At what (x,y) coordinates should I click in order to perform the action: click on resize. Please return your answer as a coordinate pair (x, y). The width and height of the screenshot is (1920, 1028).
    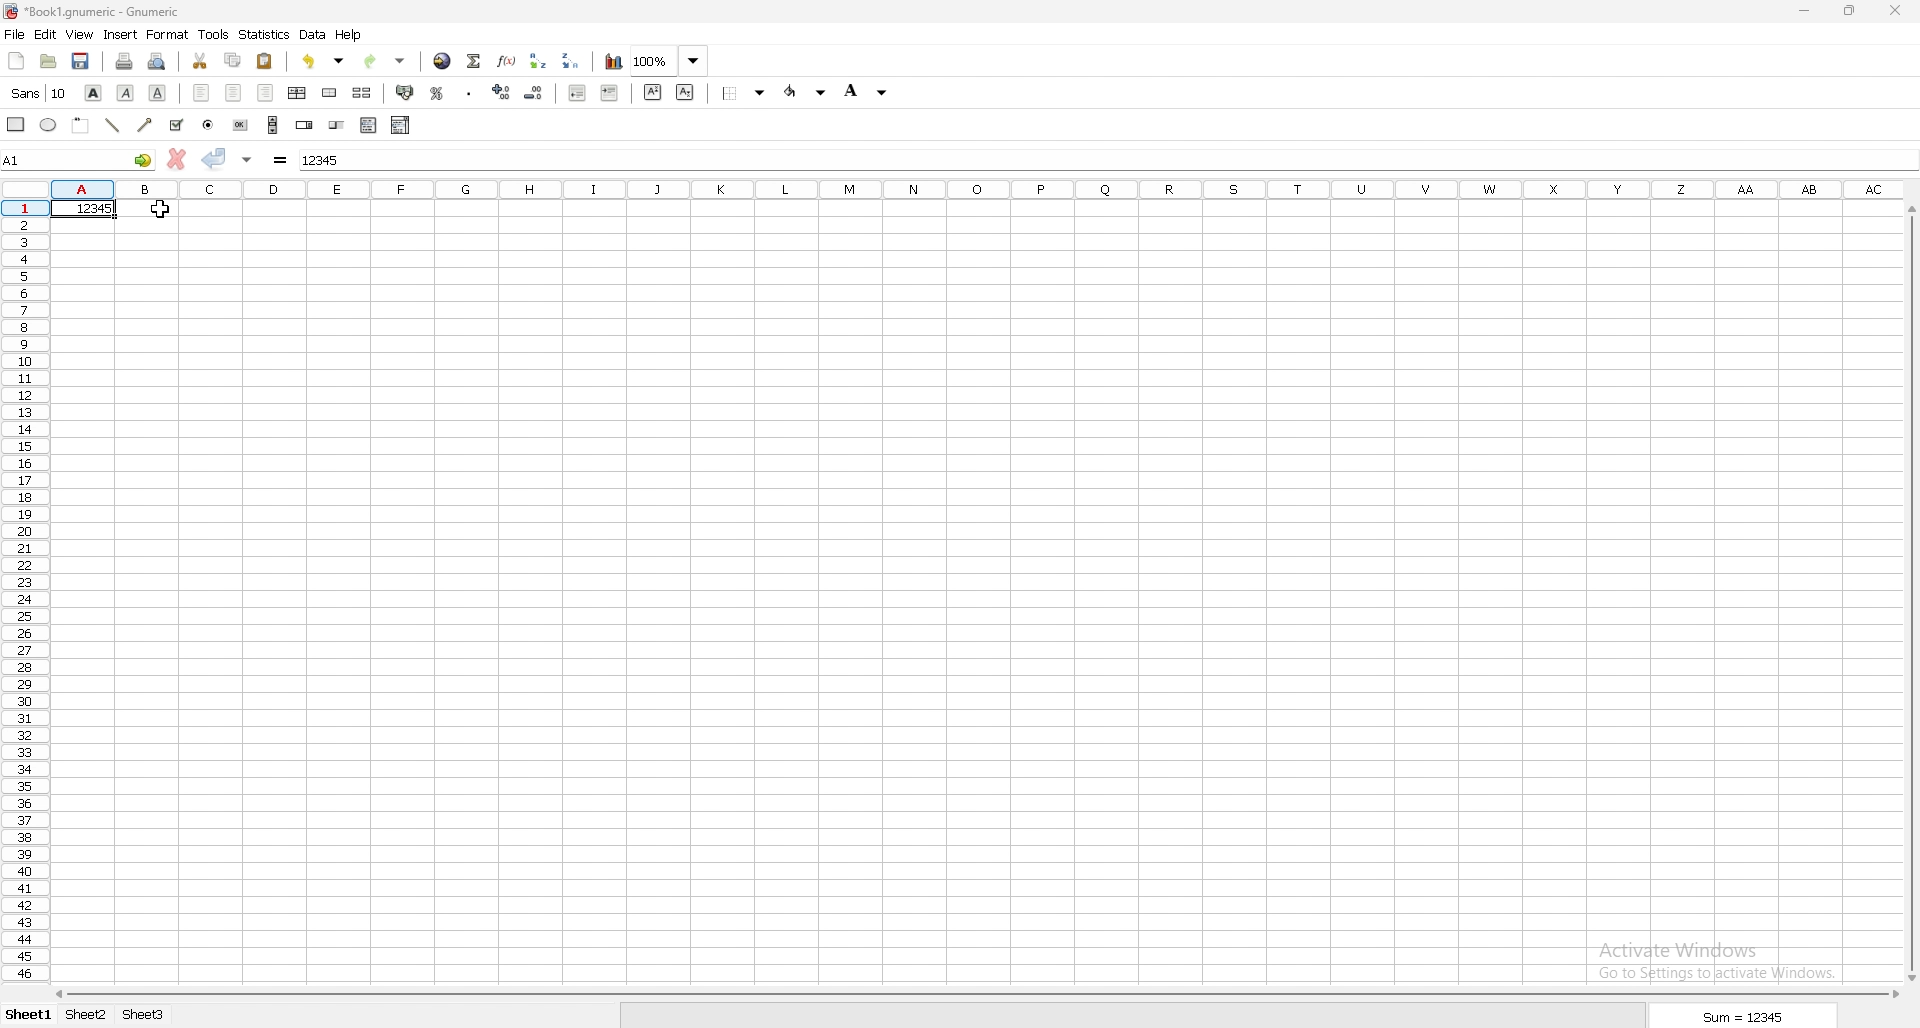
    Looking at the image, I should click on (1852, 9).